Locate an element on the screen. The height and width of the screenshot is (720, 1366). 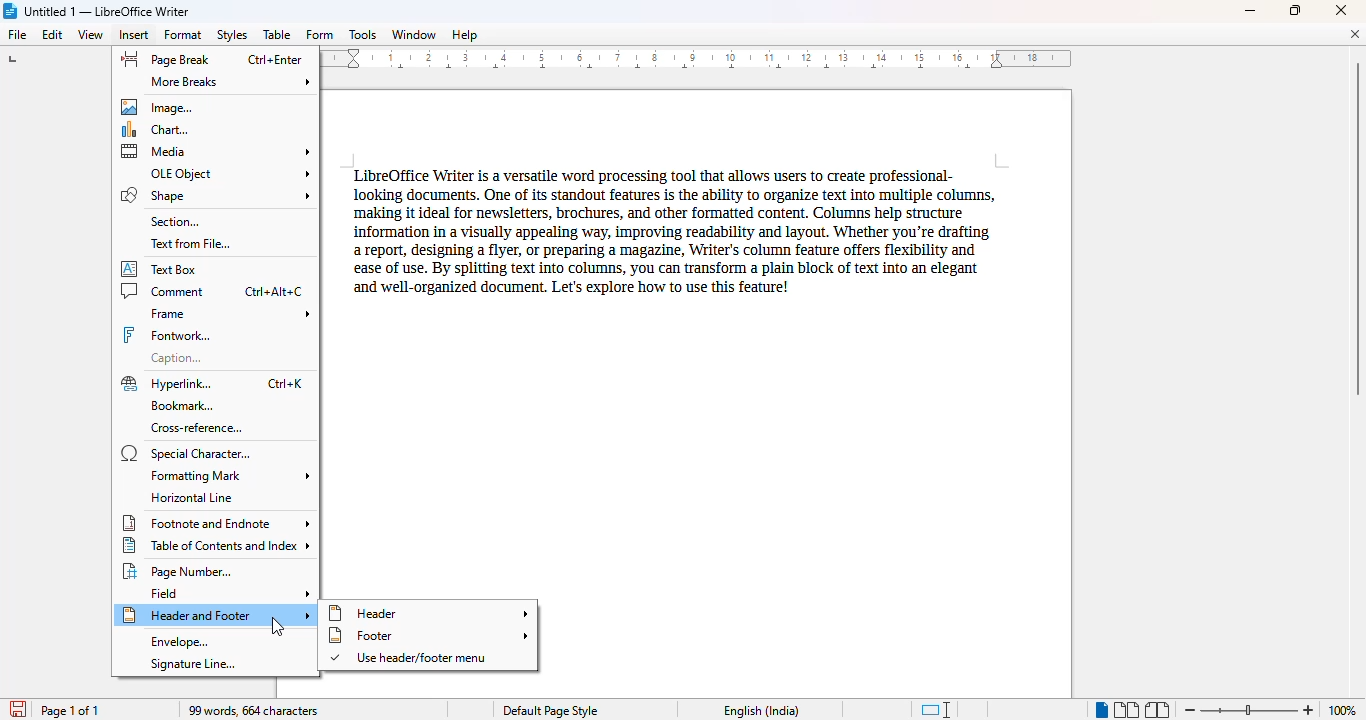
tab stop is located at coordinates (15, 61).